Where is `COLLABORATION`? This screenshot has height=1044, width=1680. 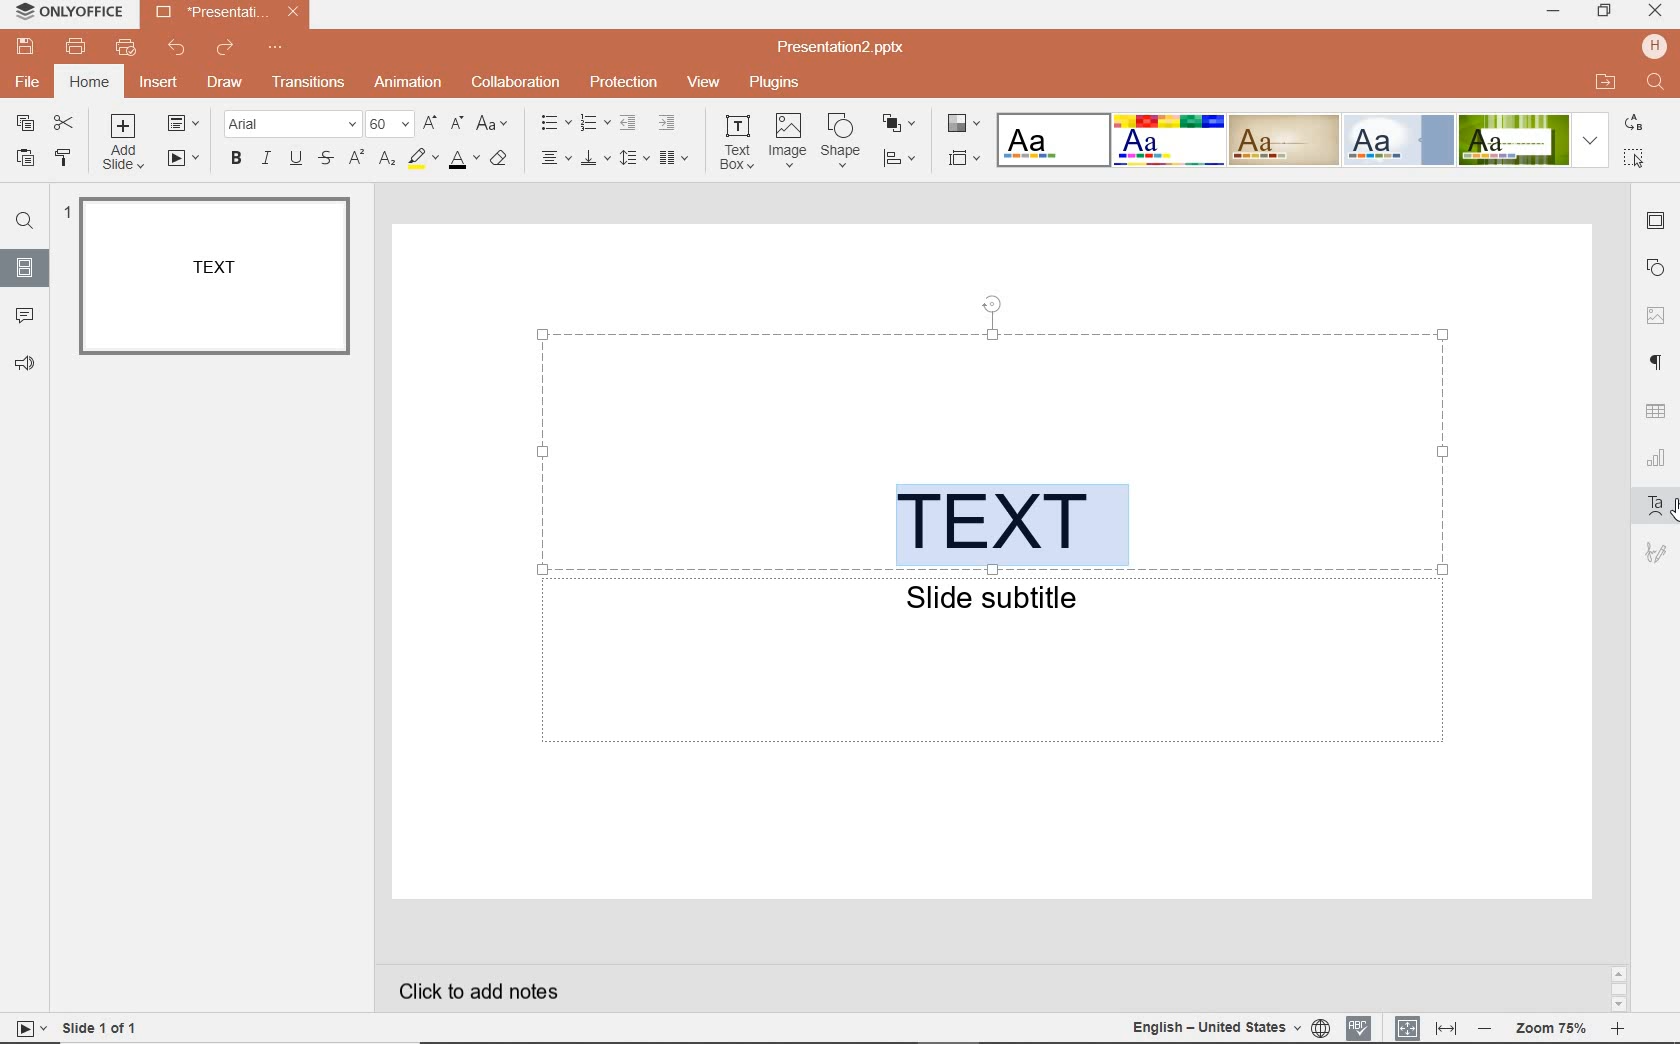
COLLABORATION is located at coordinates (516, 81).